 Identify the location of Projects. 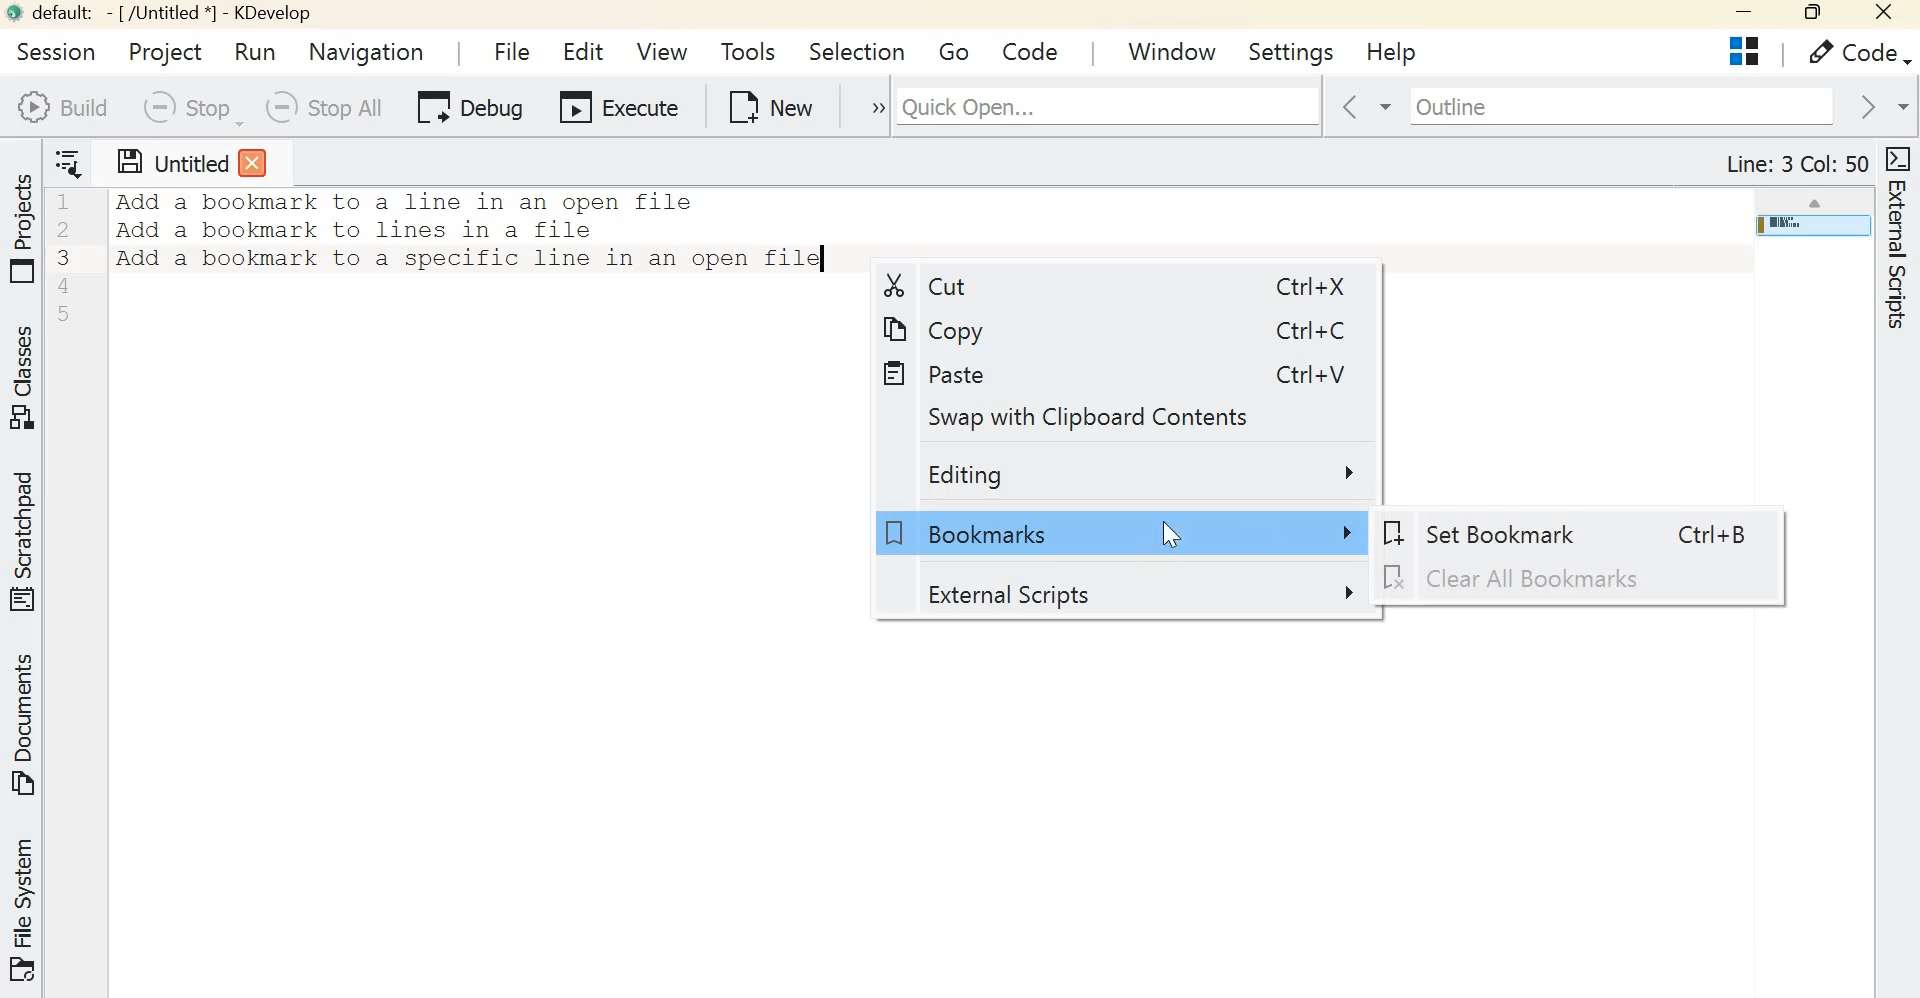
(1749, 53).